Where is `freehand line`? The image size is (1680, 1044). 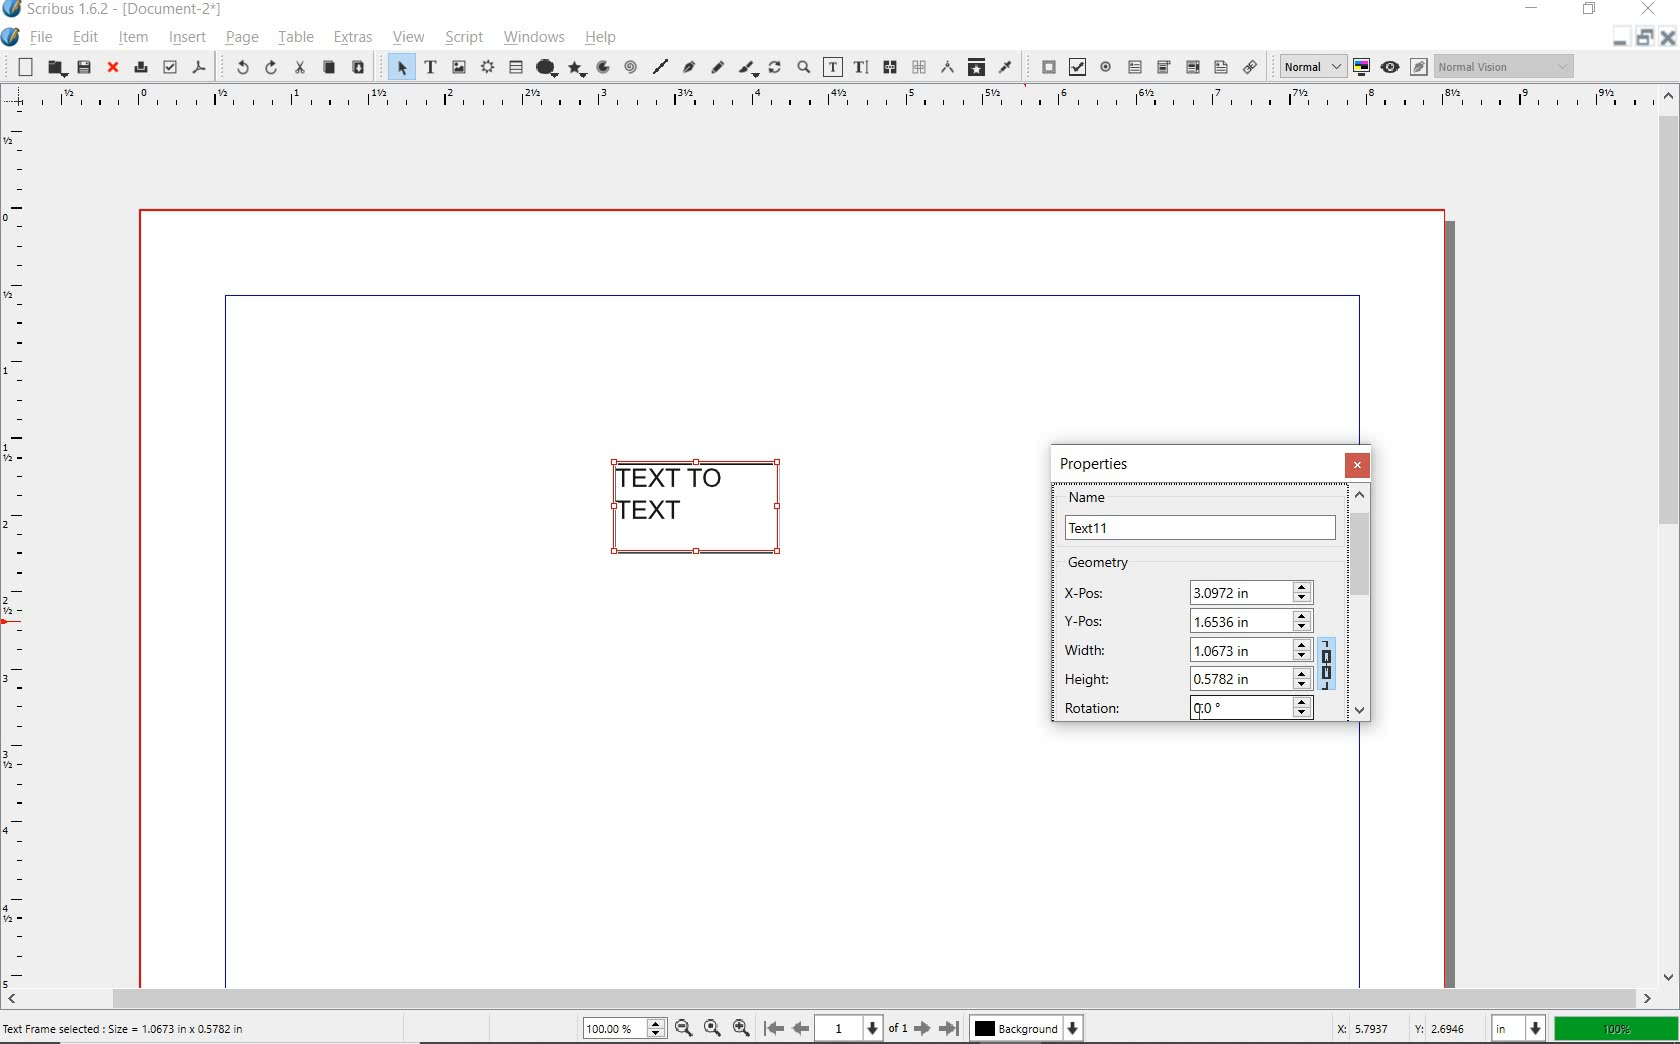
freehand line is located at coordinates (718, 66).